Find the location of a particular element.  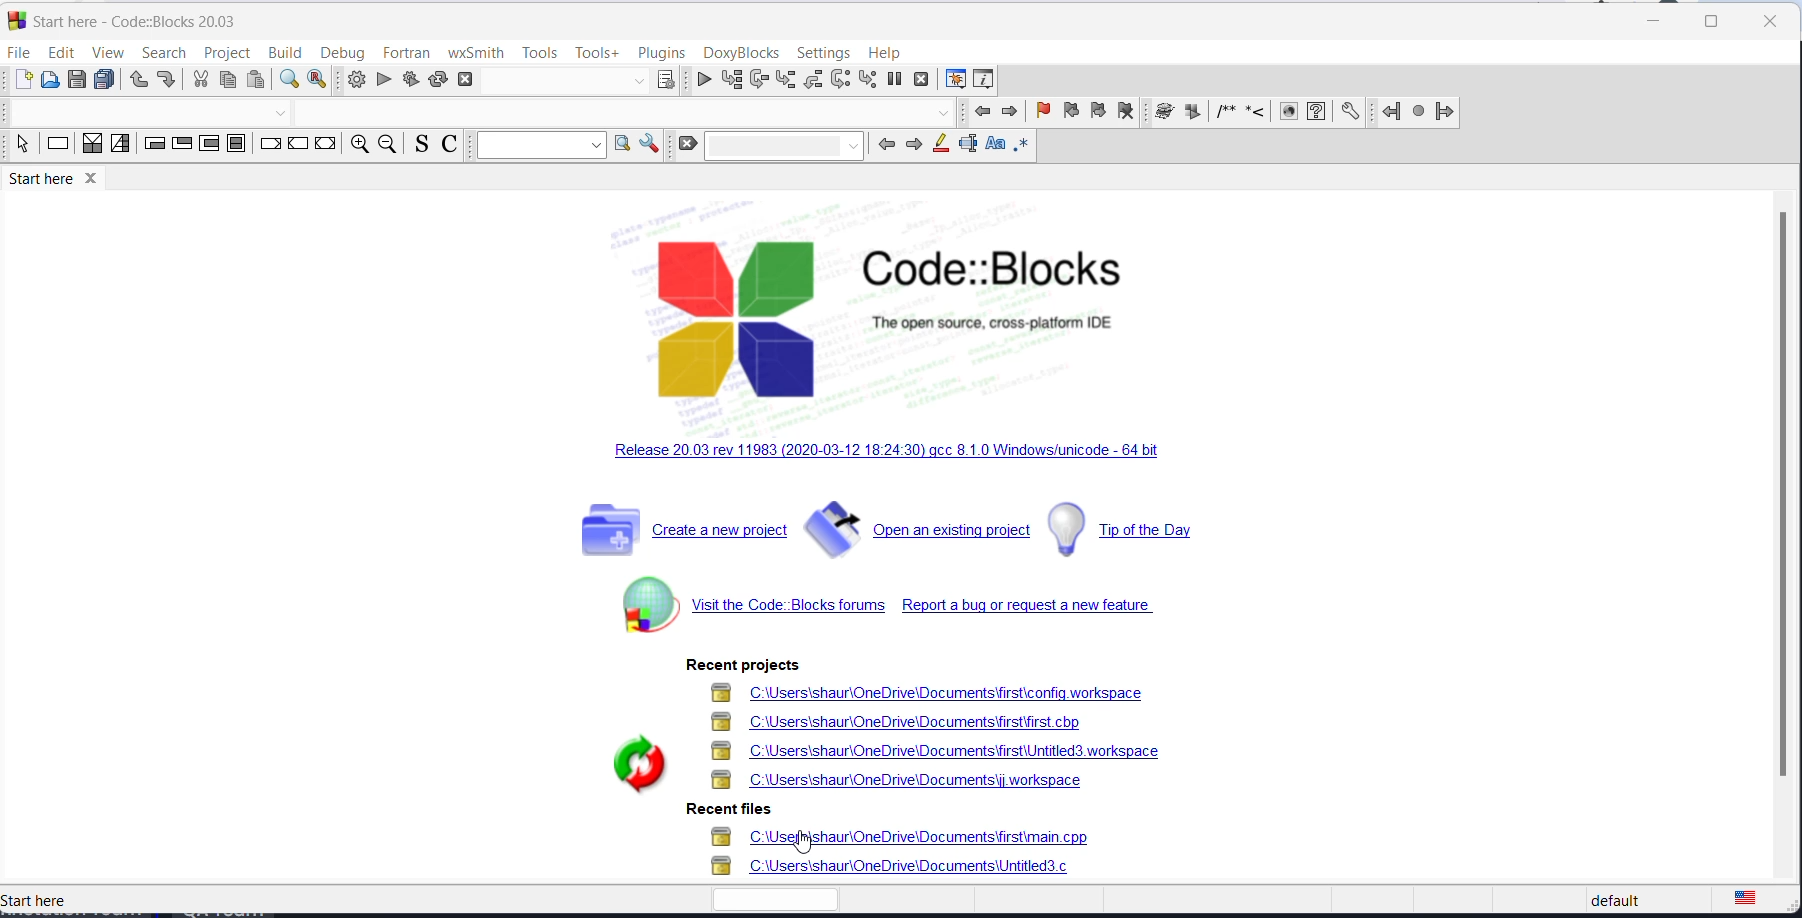

dropdown is located at coordinates (944, 113).